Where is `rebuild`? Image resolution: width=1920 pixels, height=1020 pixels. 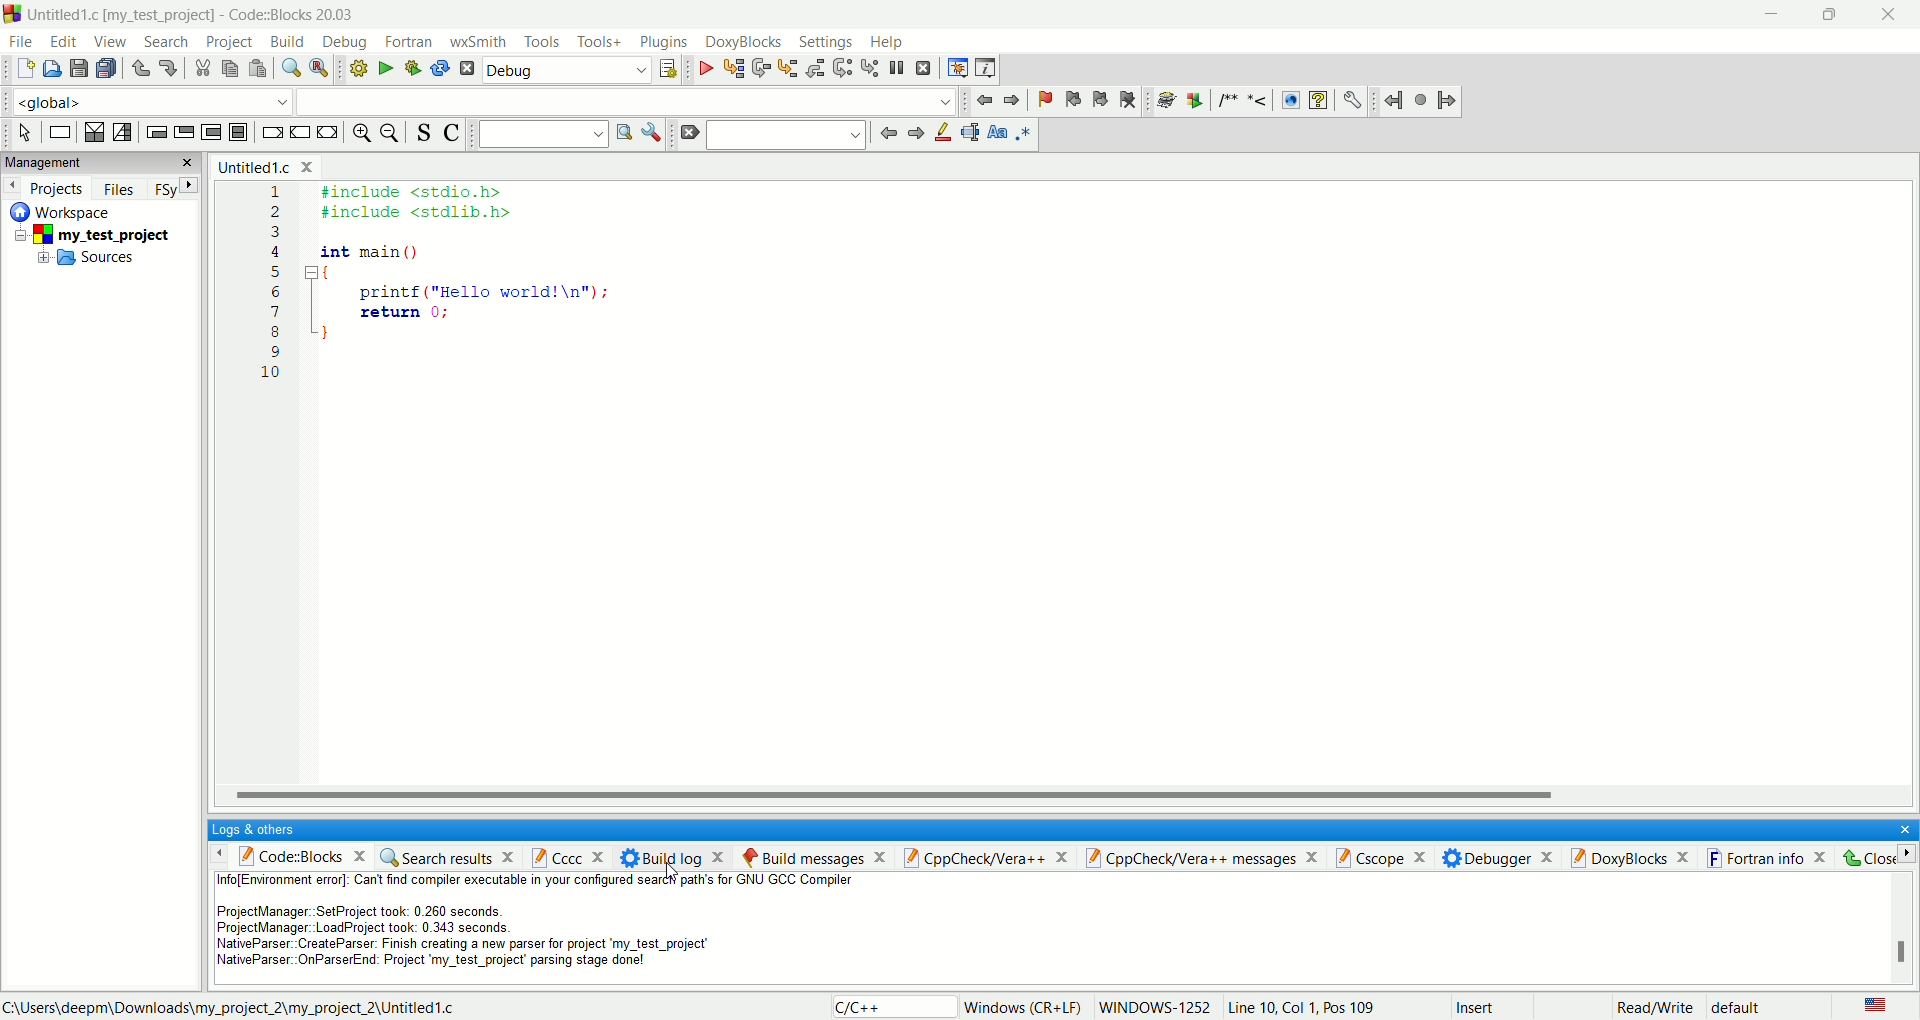 rebuild is located at coordinates (440, 68).